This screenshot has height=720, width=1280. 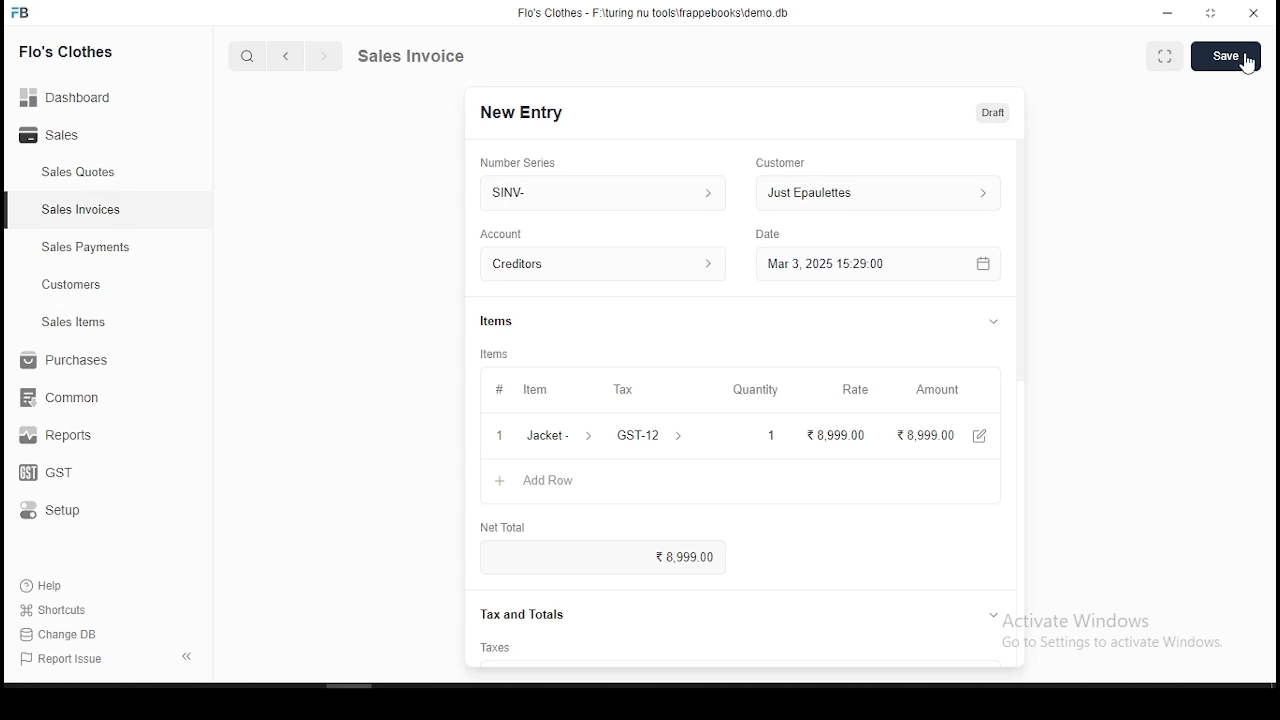 What do you see at coordinates (81, 247) in the screenshot?
I see `sales payment` at bounding box center [81, 247].